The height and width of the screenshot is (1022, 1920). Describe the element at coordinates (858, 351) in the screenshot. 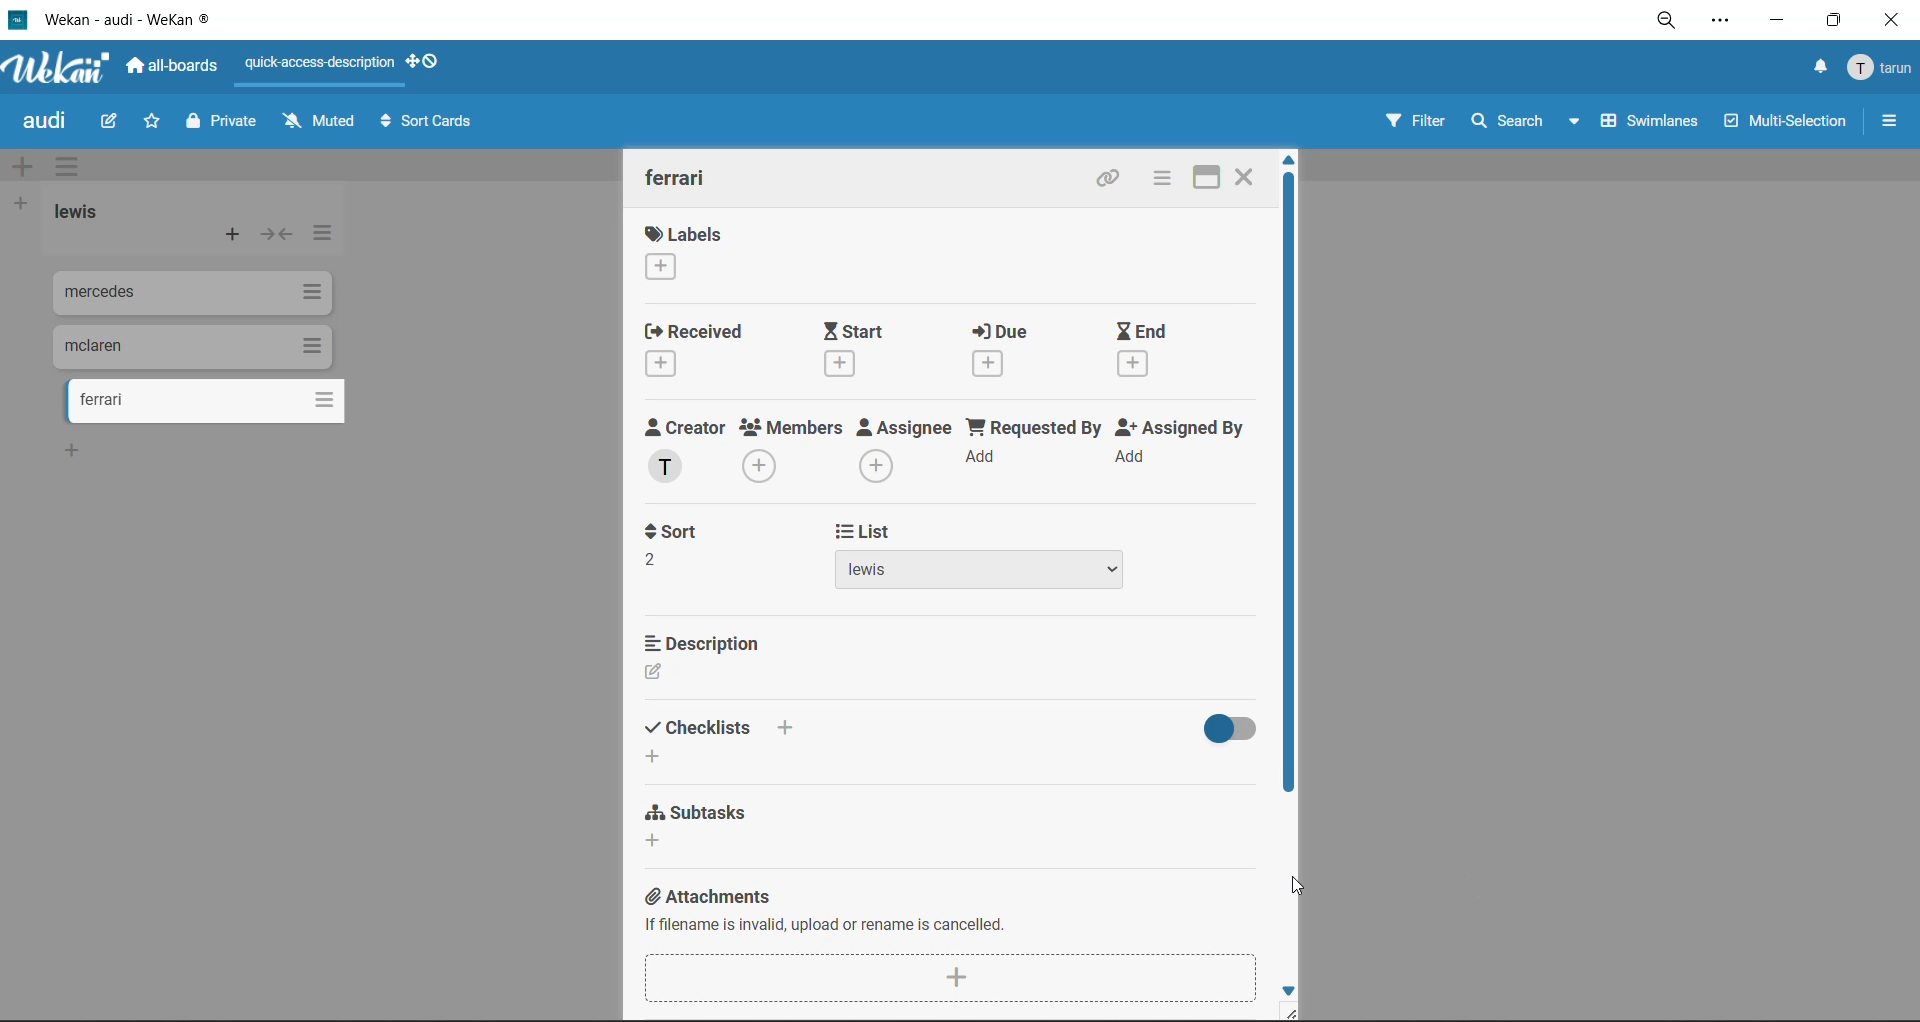

I see `start` at that location.